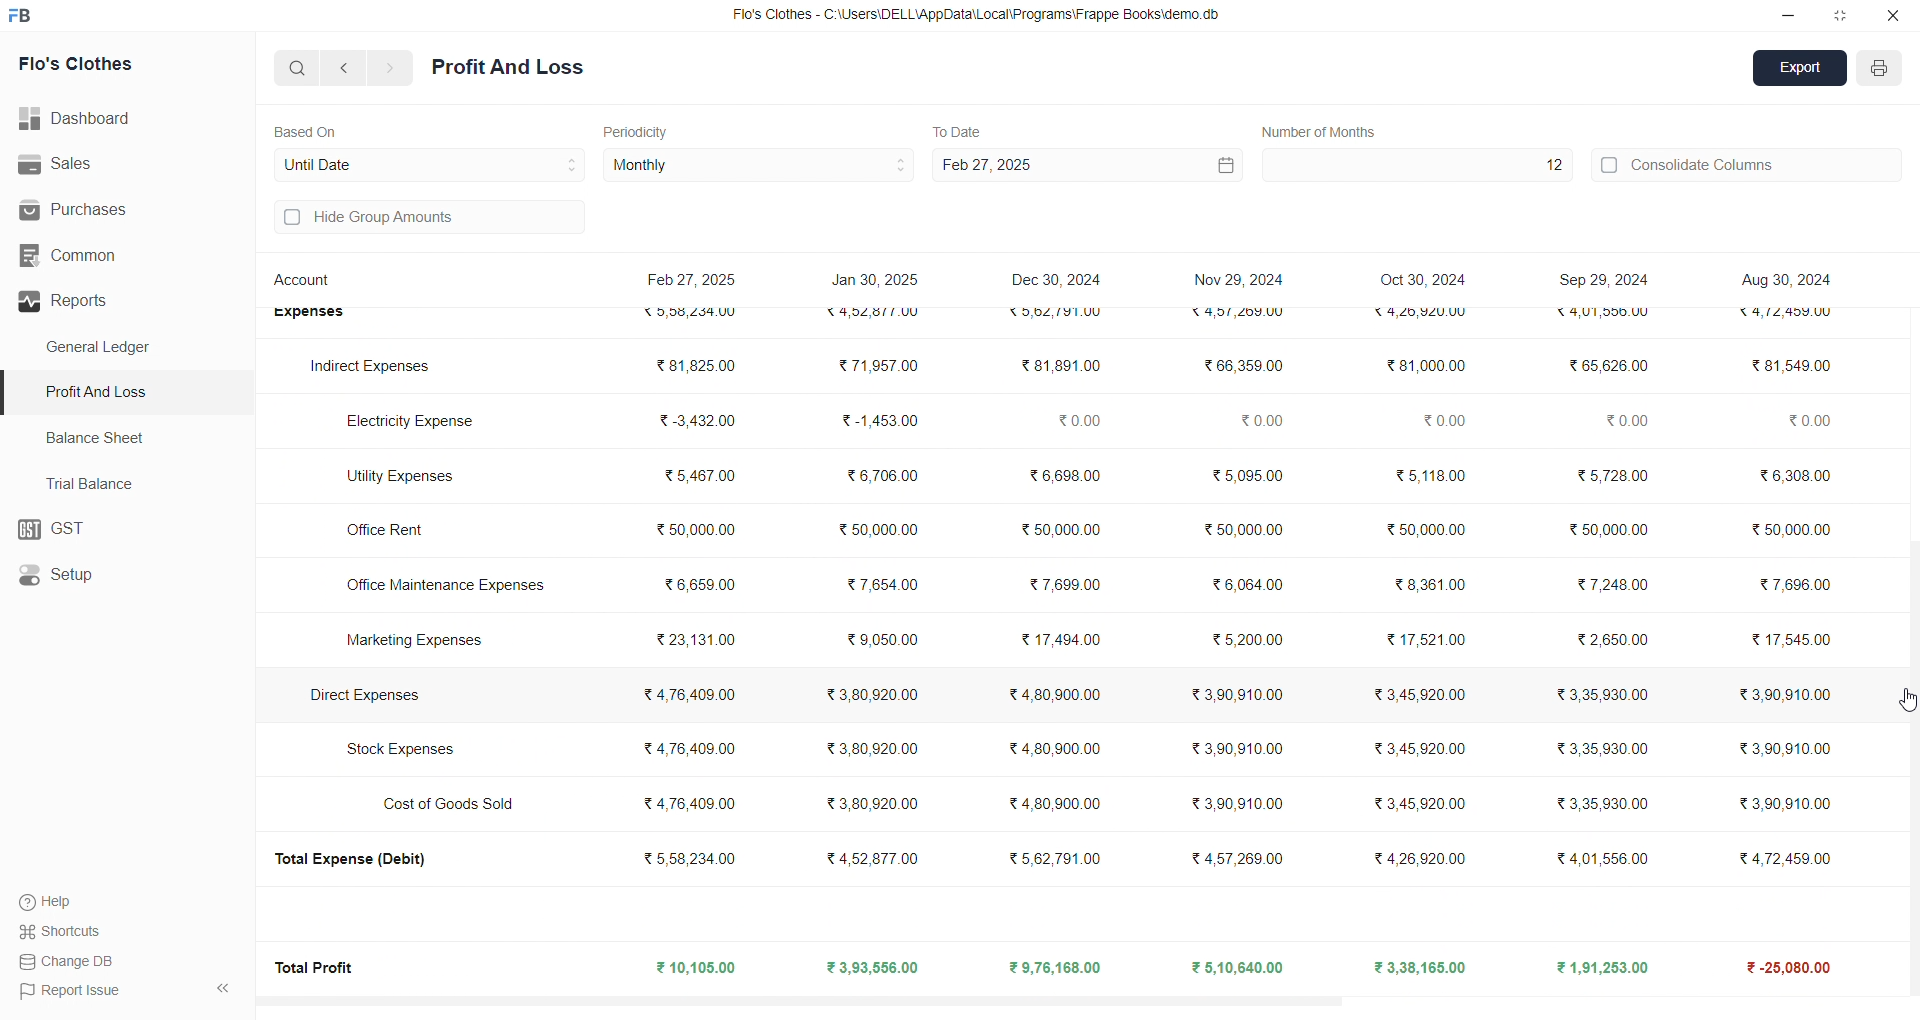 The height and width of the screenshot is (1020, 1920). What do you see at coordinates (697, 312) in the screenshot?
I see `₹5,58,234.00` at bounding box center [697, 312].